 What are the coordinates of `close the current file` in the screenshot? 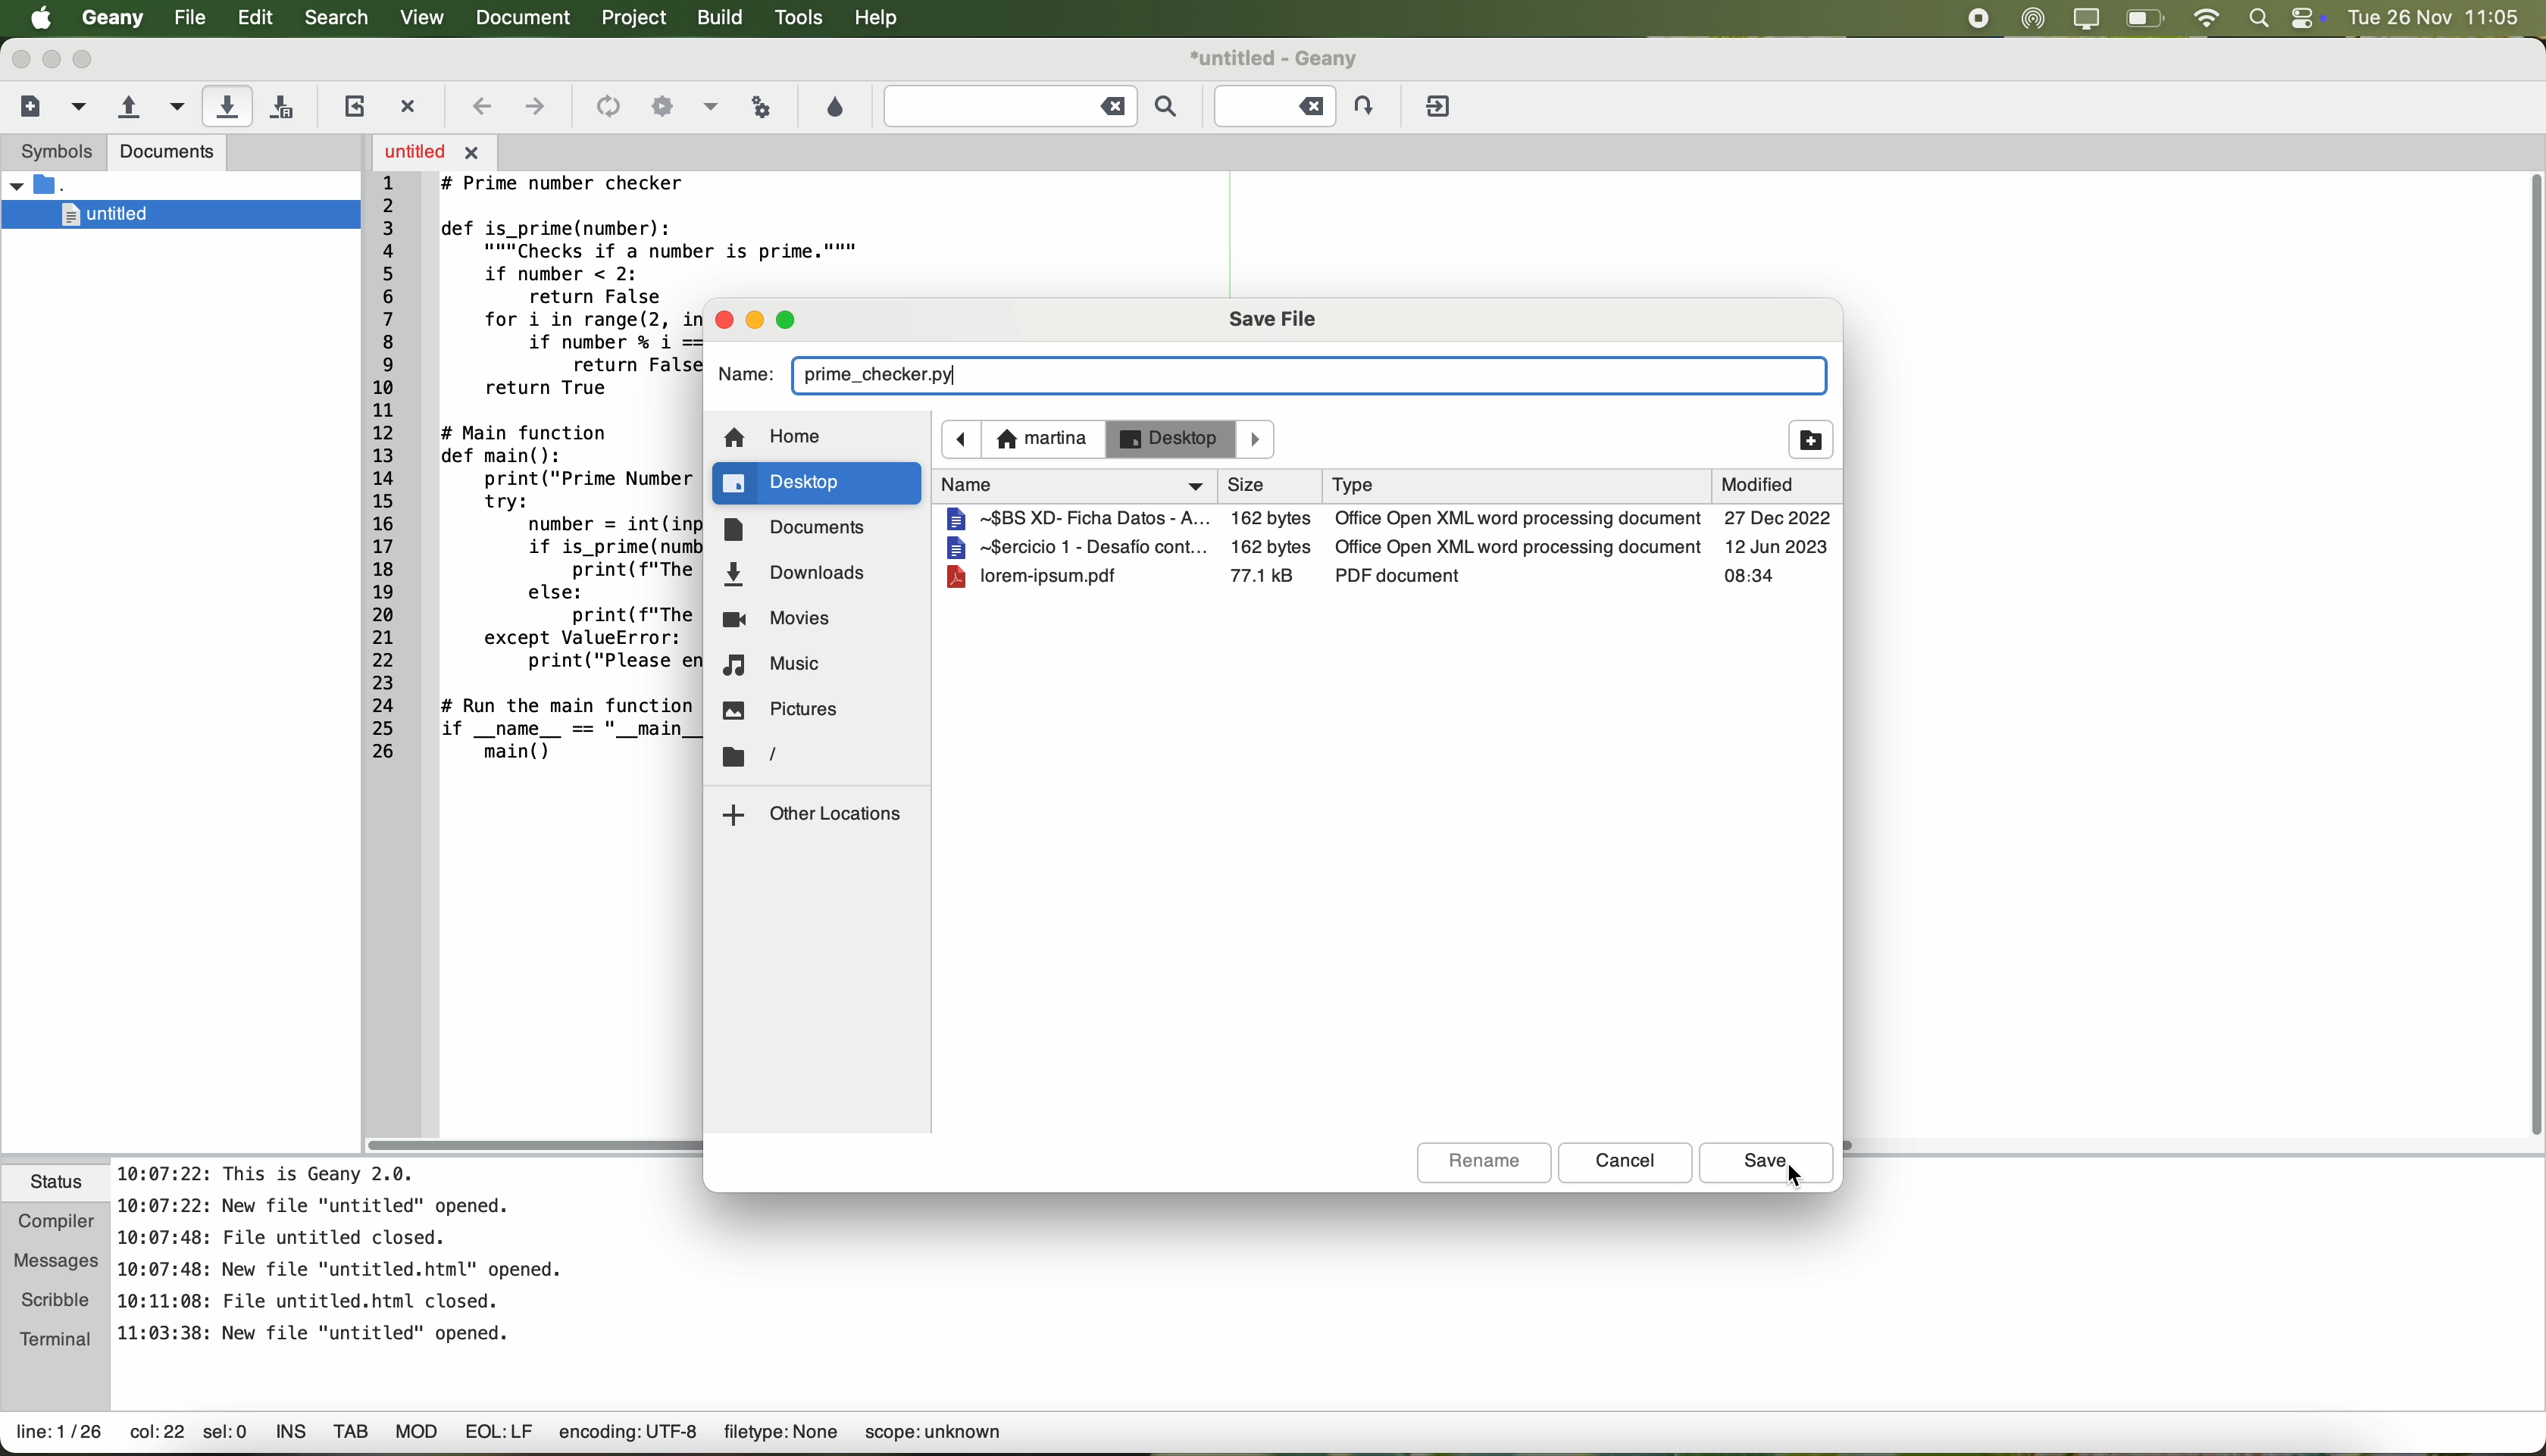 It's located at (412, 102).